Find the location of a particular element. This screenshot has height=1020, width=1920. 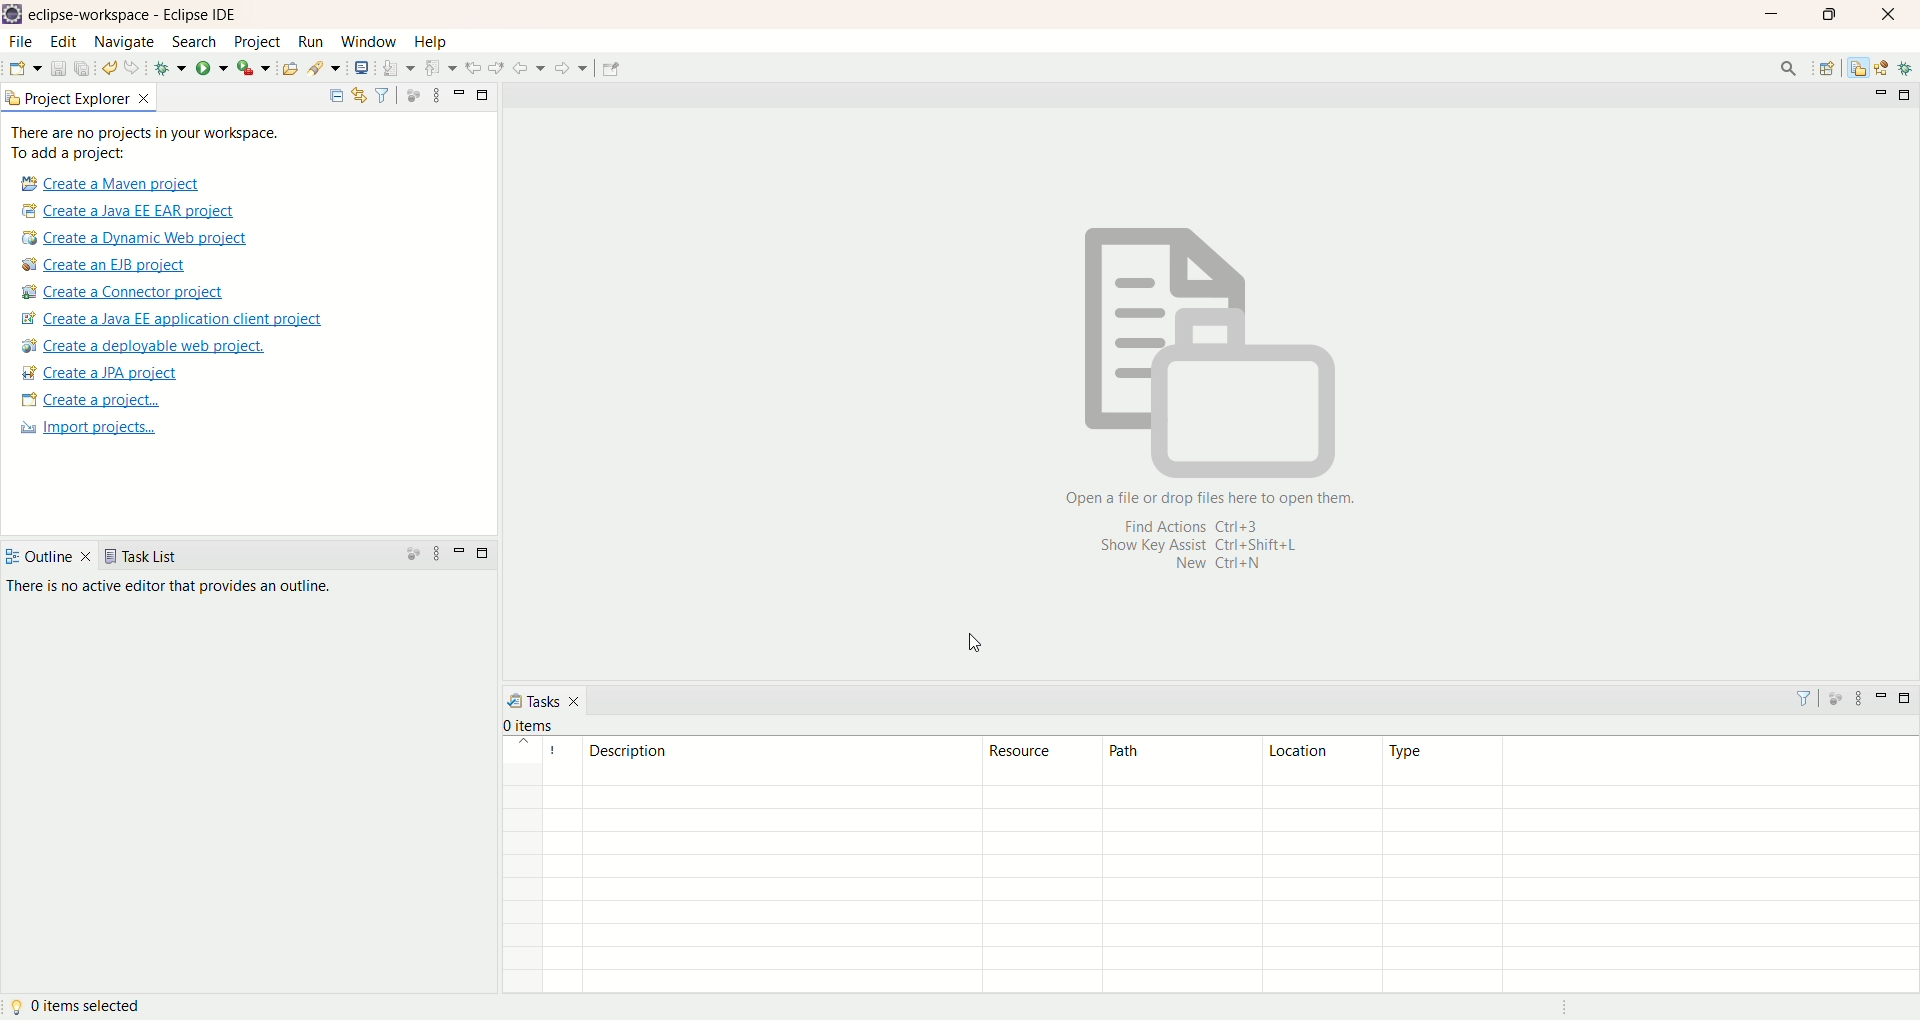

search is located at coordinates (195, 41).